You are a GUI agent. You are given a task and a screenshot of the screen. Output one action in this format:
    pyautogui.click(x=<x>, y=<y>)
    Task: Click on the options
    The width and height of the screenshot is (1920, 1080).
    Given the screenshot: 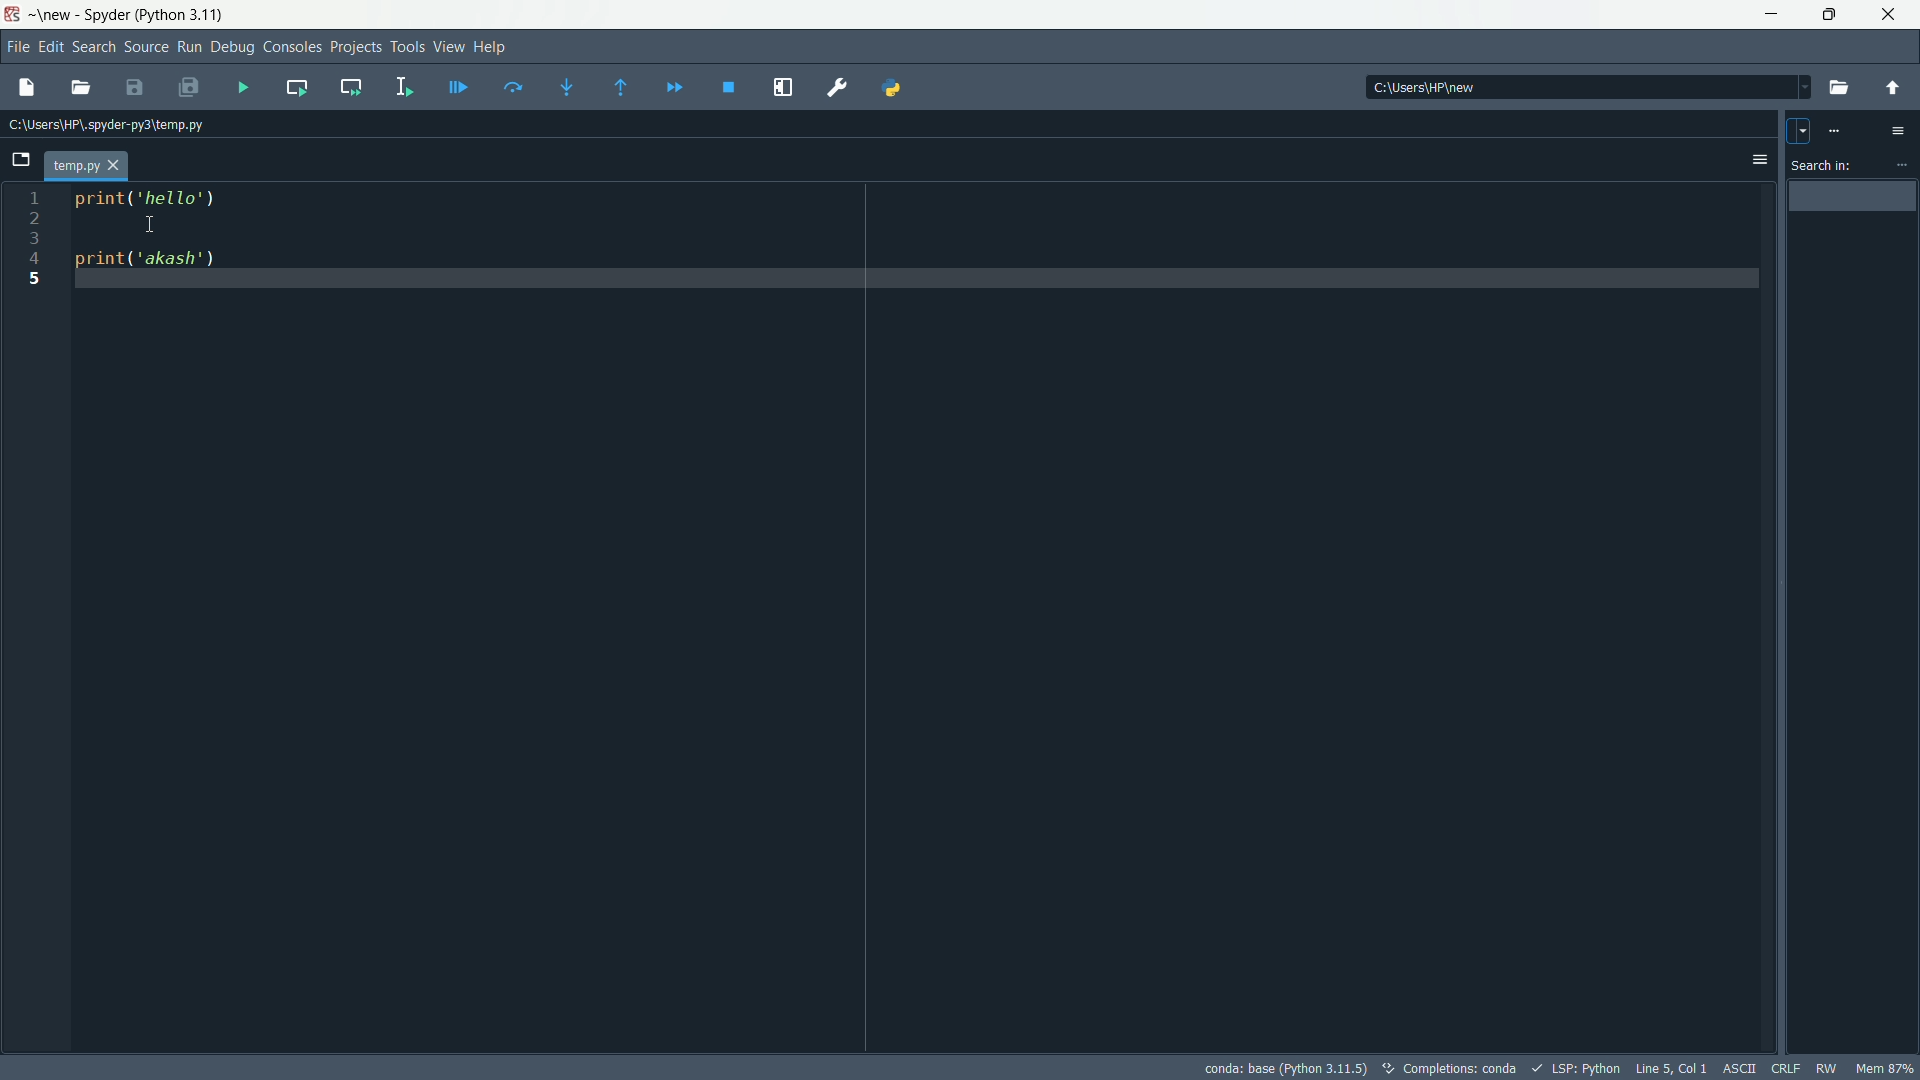 What is the action you would take?
    pyautogui.click(x=1902, y=160)
    